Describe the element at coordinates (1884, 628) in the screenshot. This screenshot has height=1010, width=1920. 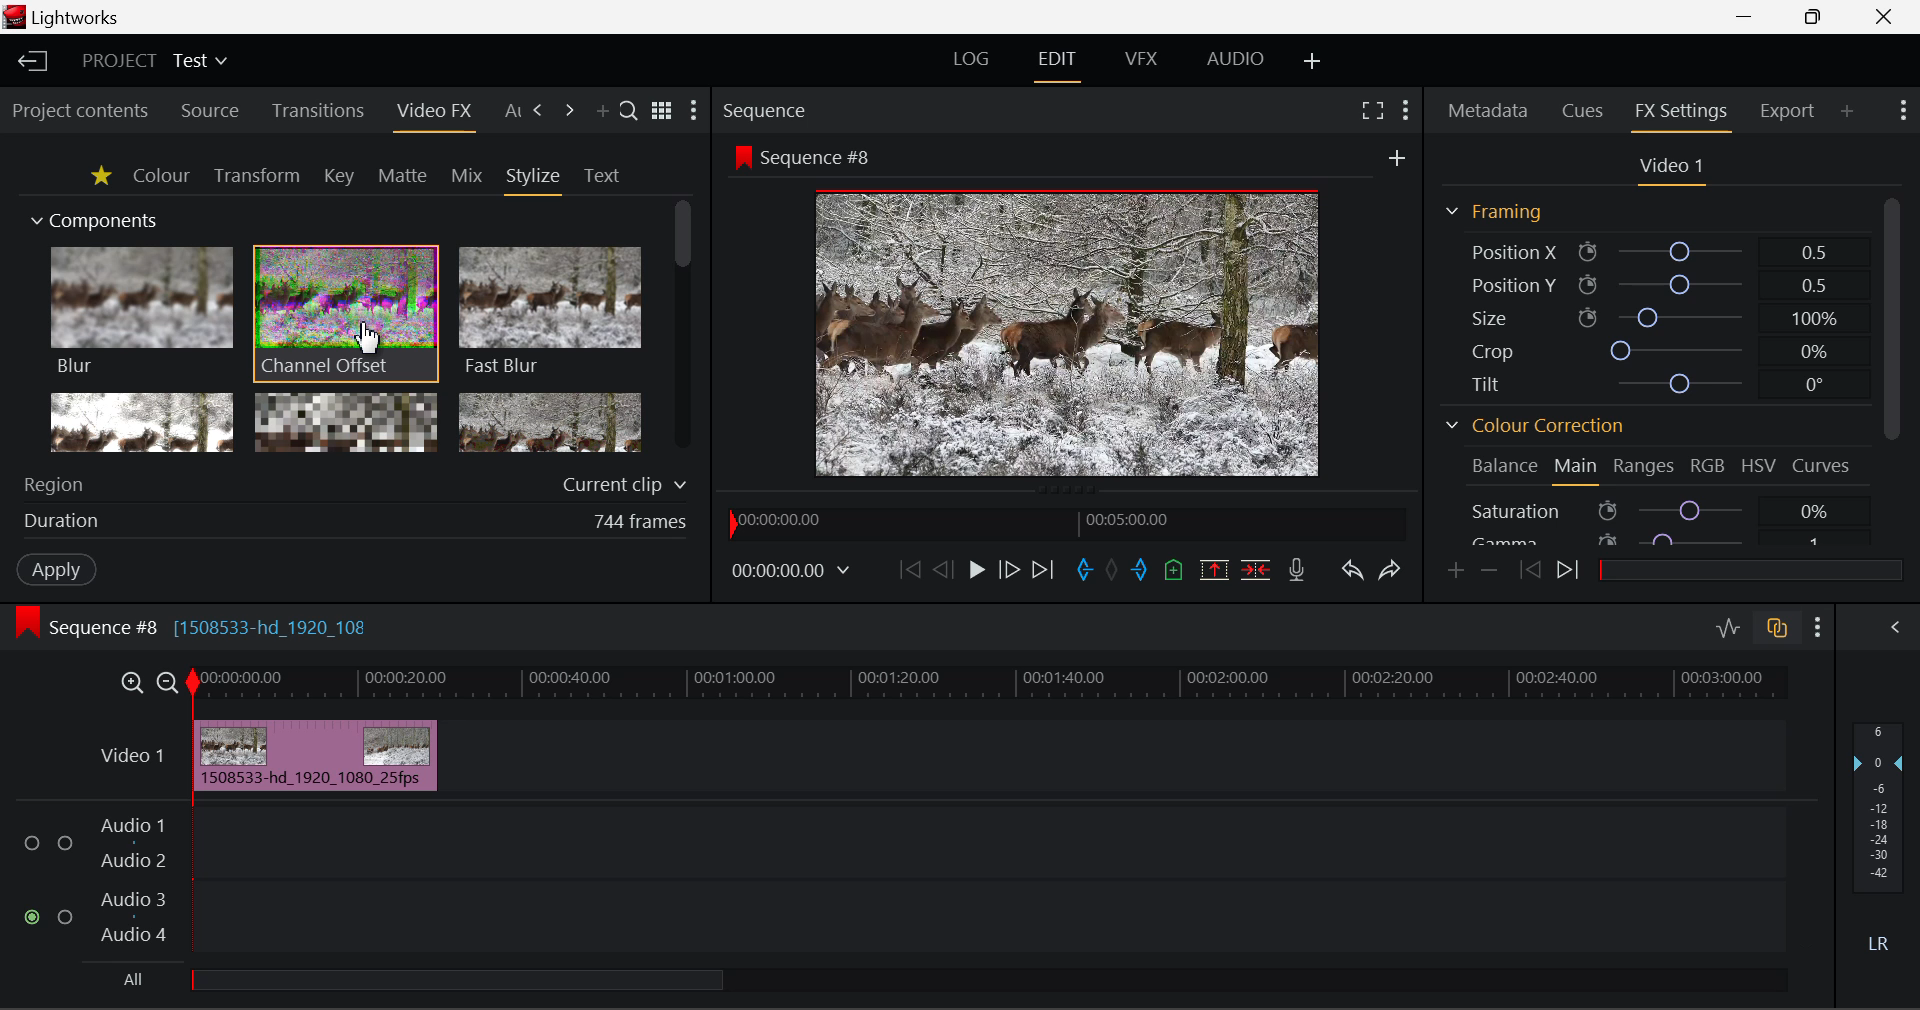
I see `Show Audio Mix` at that location.